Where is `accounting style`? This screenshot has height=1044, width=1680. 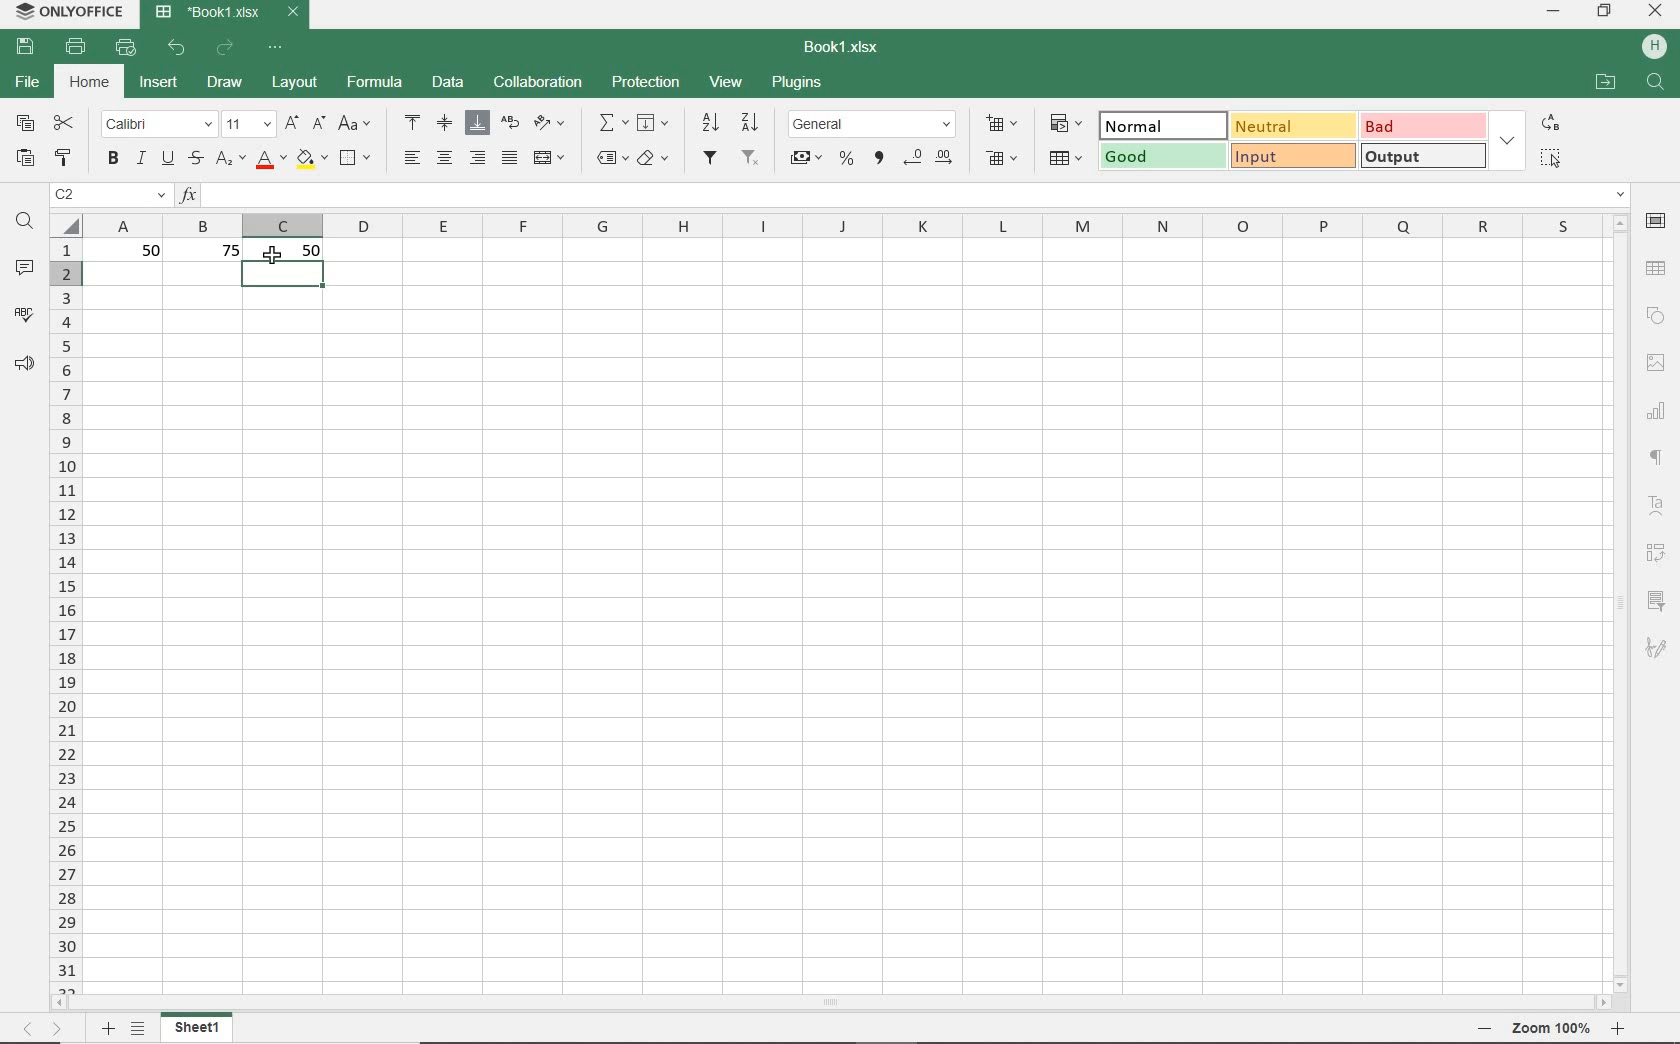
accounting style is located at coordinates (807, 158).